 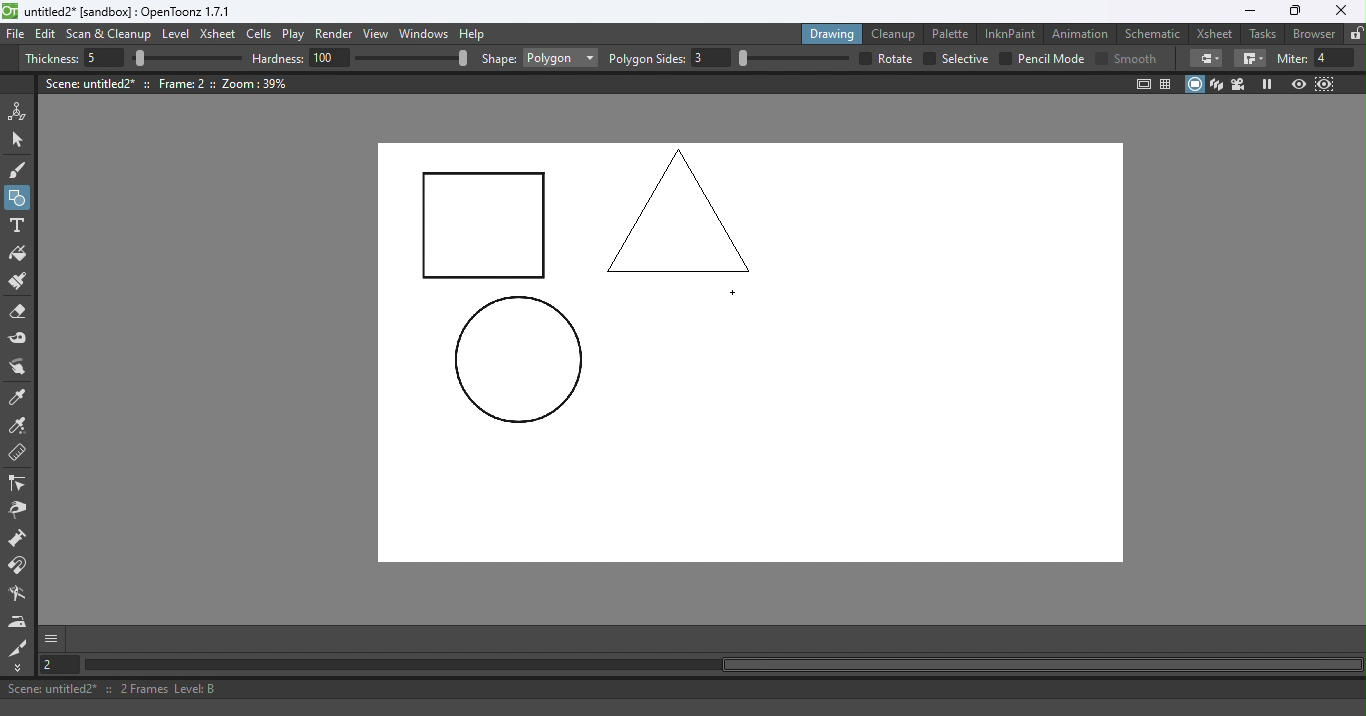 I want to click on smooth, so click(x=1138, y=58).